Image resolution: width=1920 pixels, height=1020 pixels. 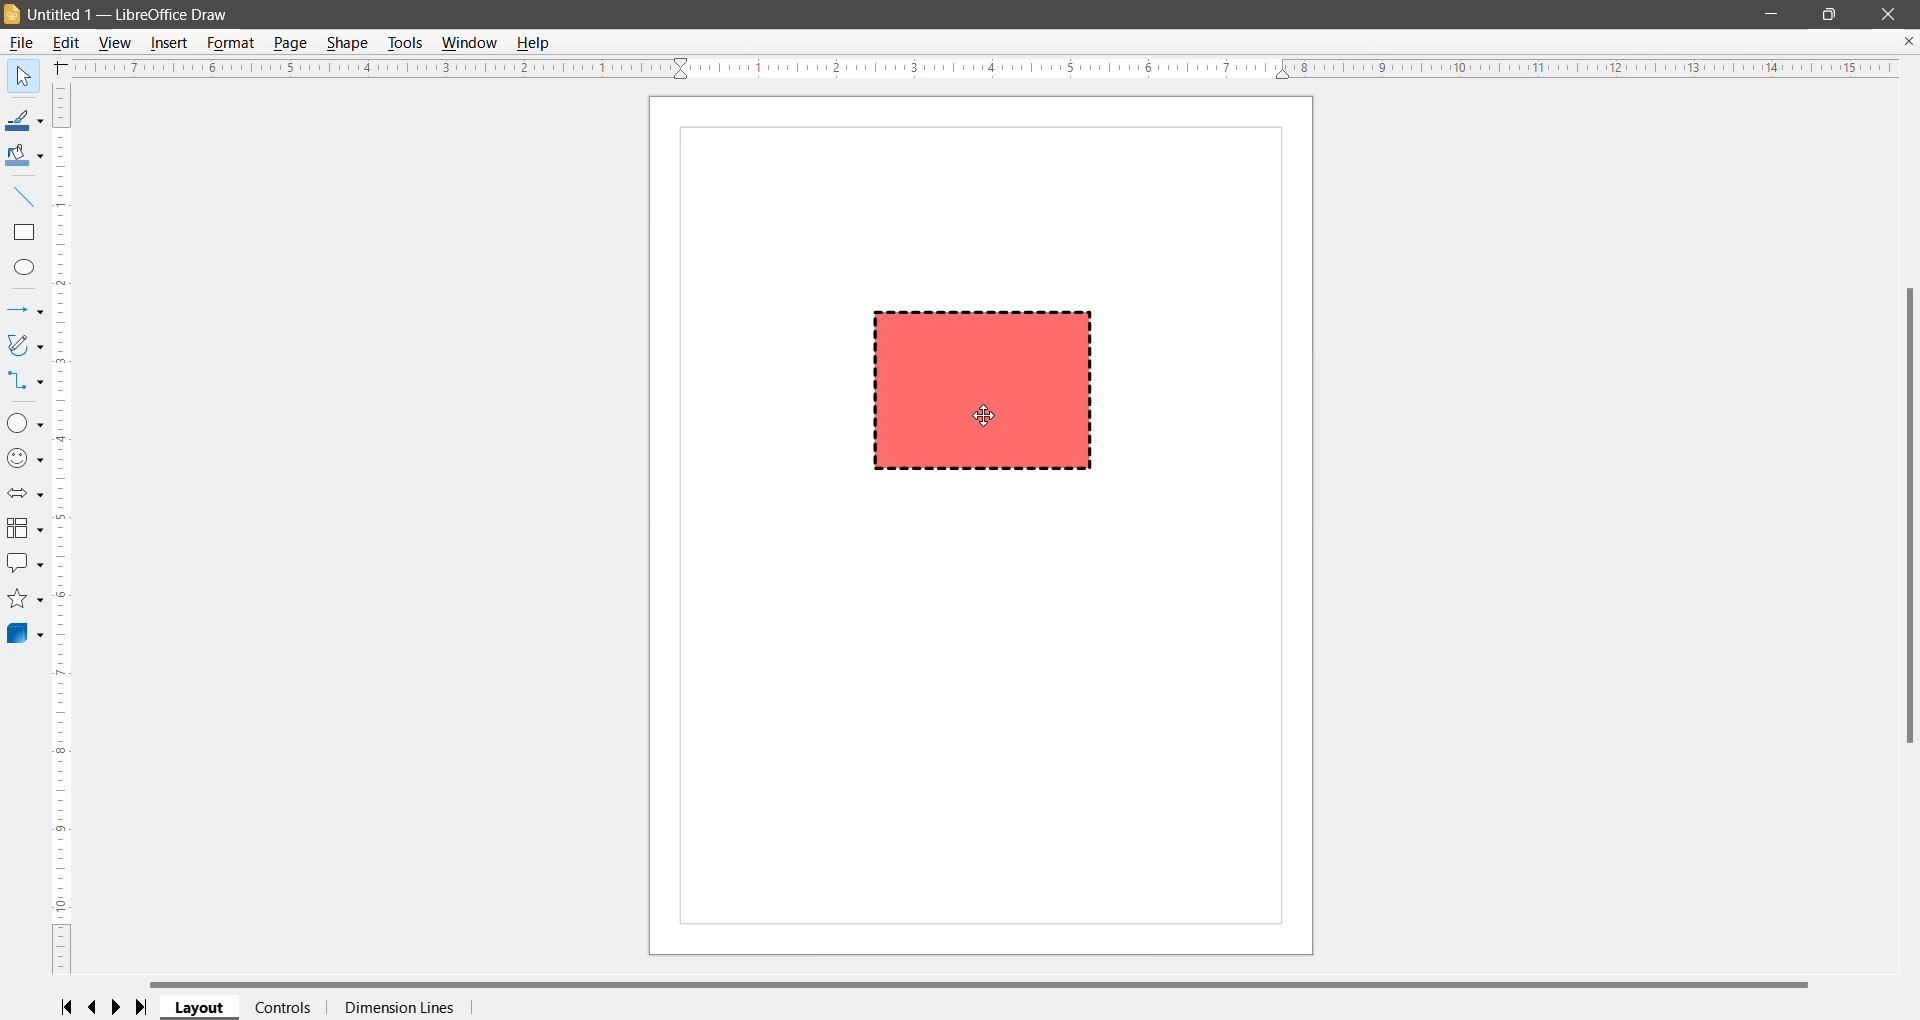 I want to click on Close, so click(x=1889, y=15).